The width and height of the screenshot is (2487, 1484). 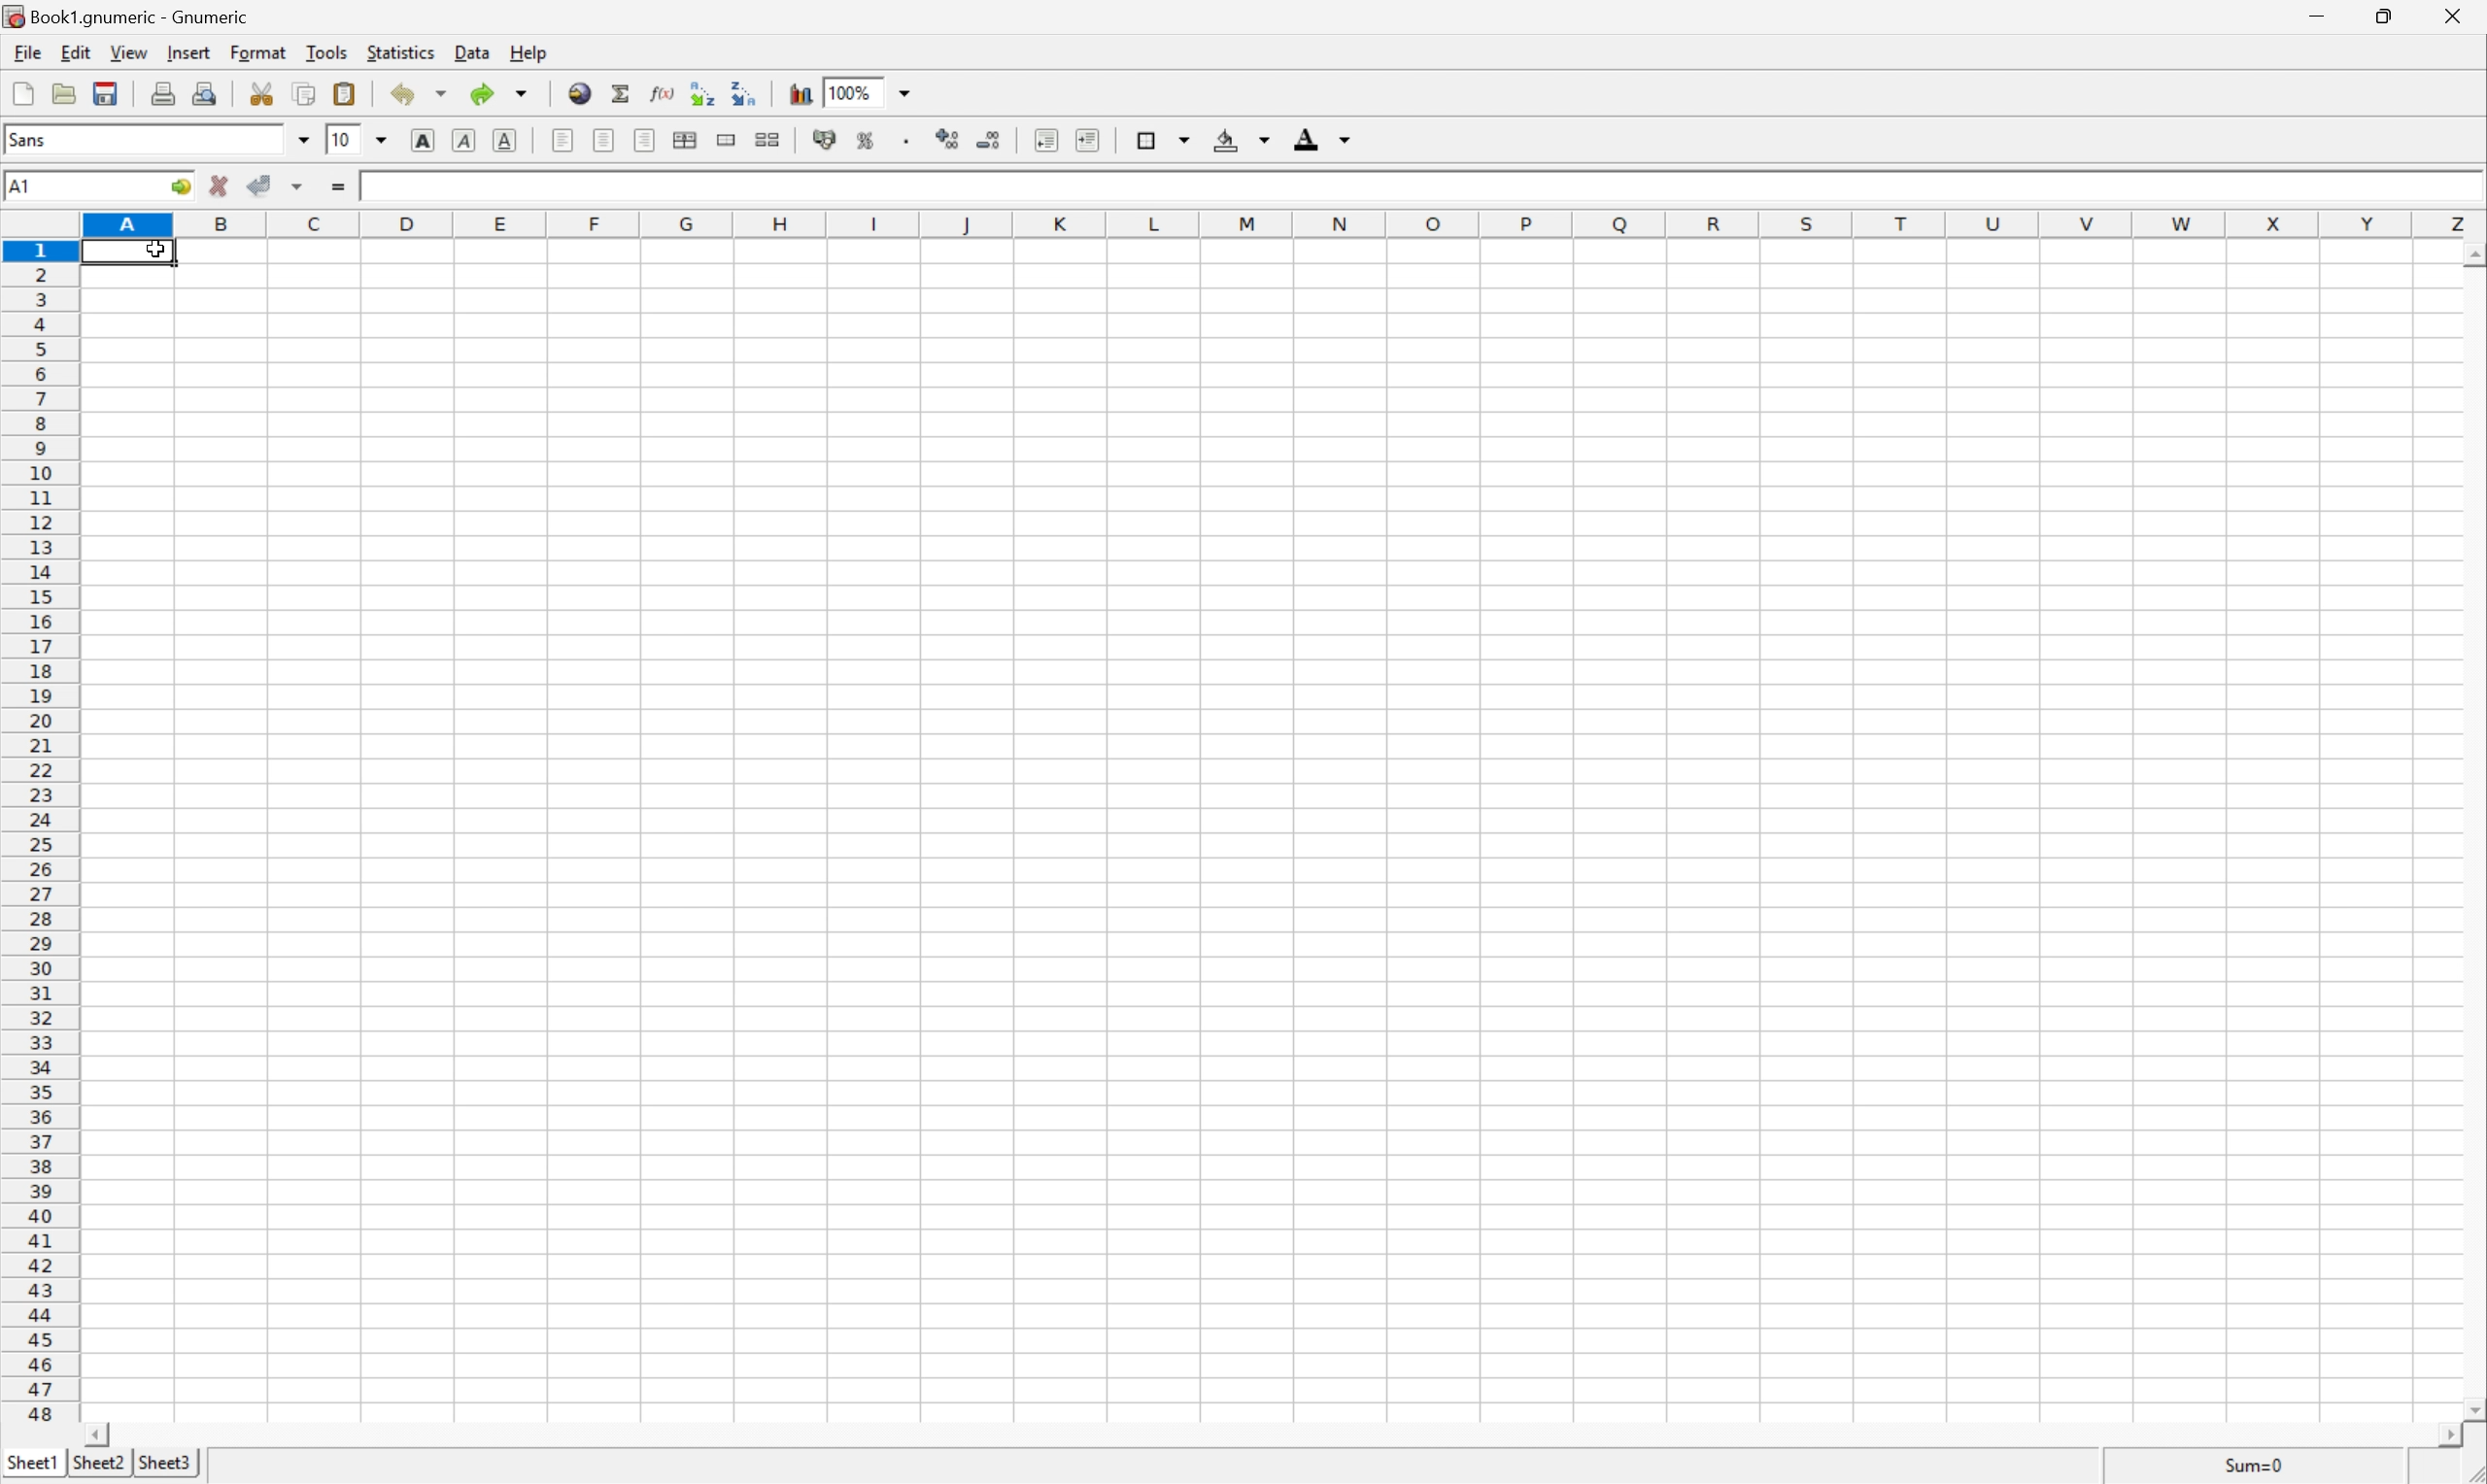 I want to click on sheet2, so click(x=96, y=1468).